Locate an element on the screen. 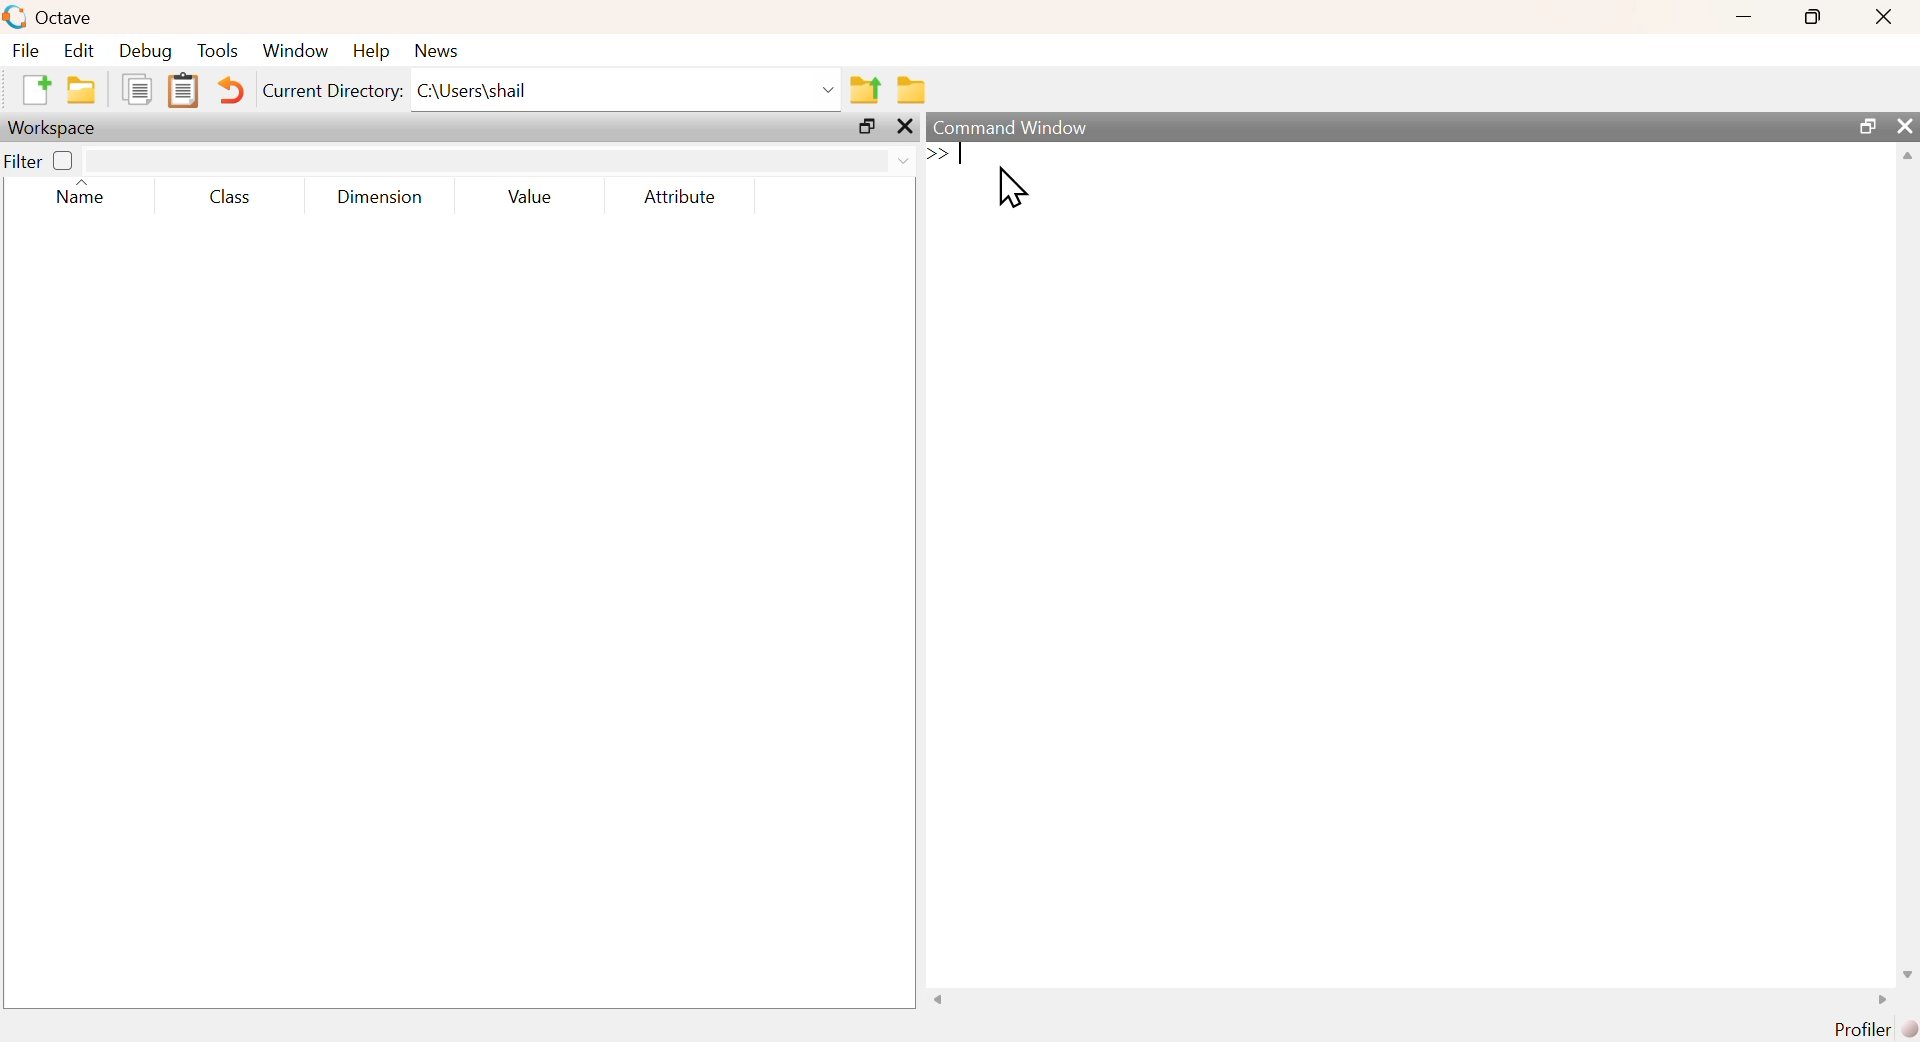  search area is located at coordinates (501, 160).